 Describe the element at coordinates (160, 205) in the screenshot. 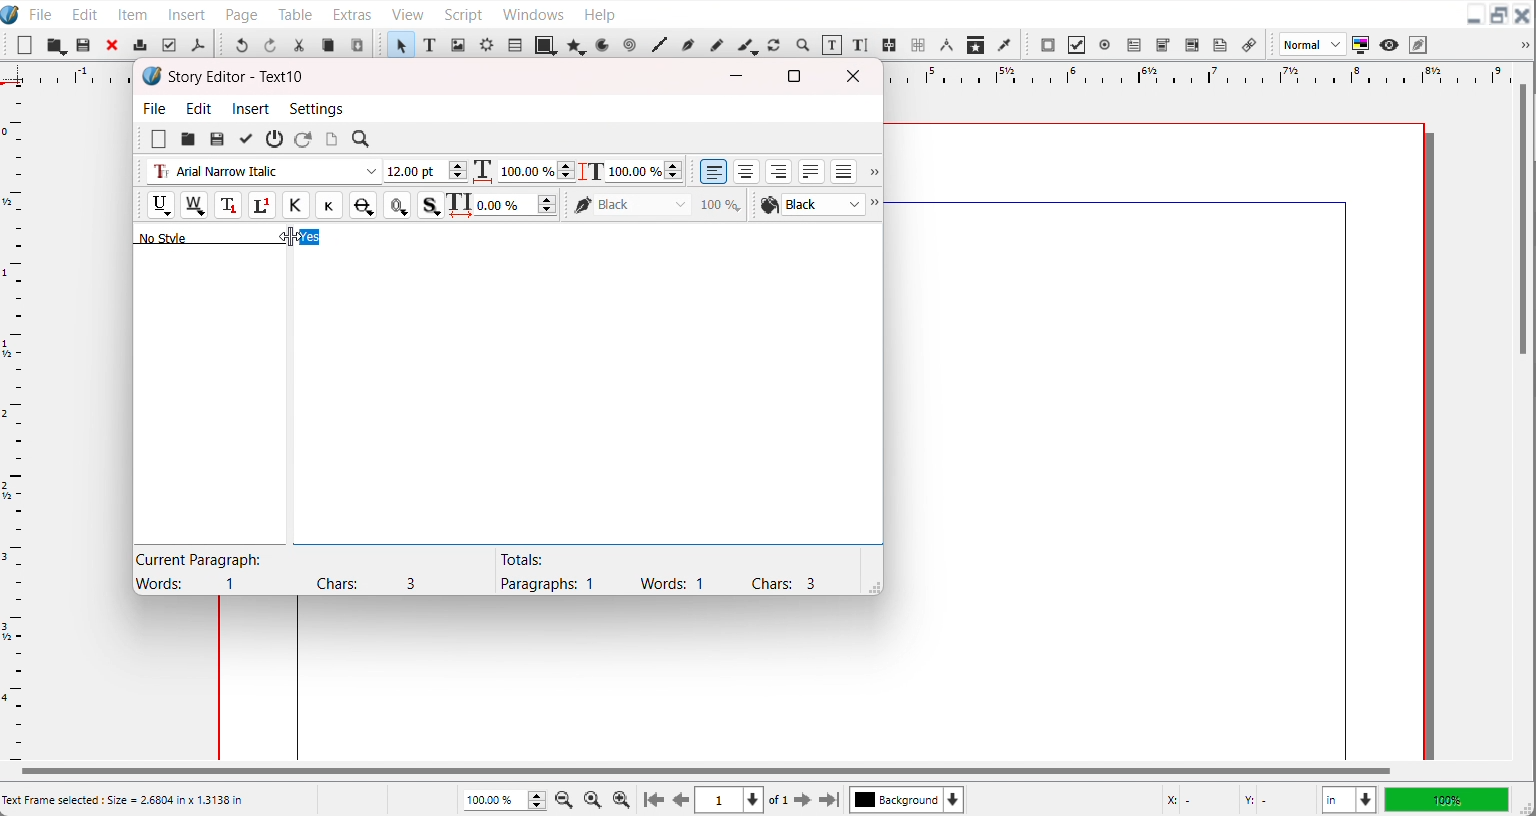

I see `Underline` at that location.